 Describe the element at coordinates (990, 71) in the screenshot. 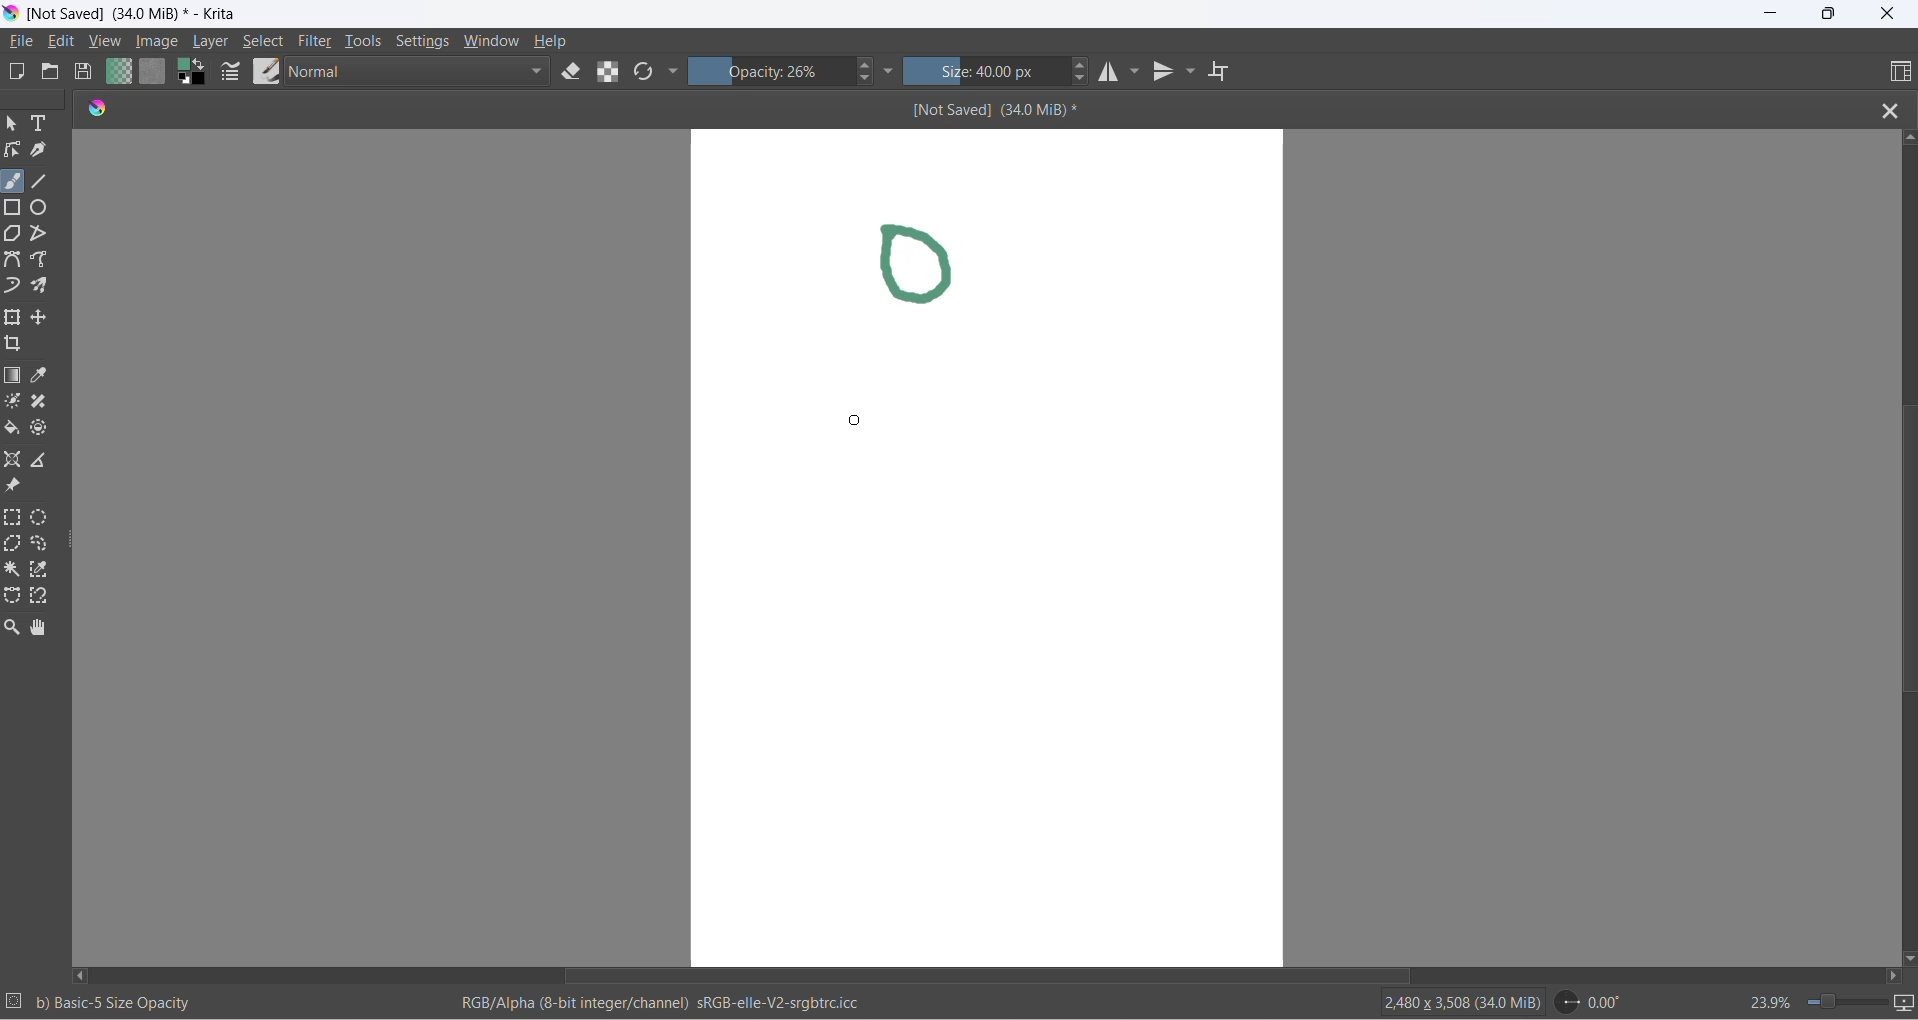

I see `size` at that location.